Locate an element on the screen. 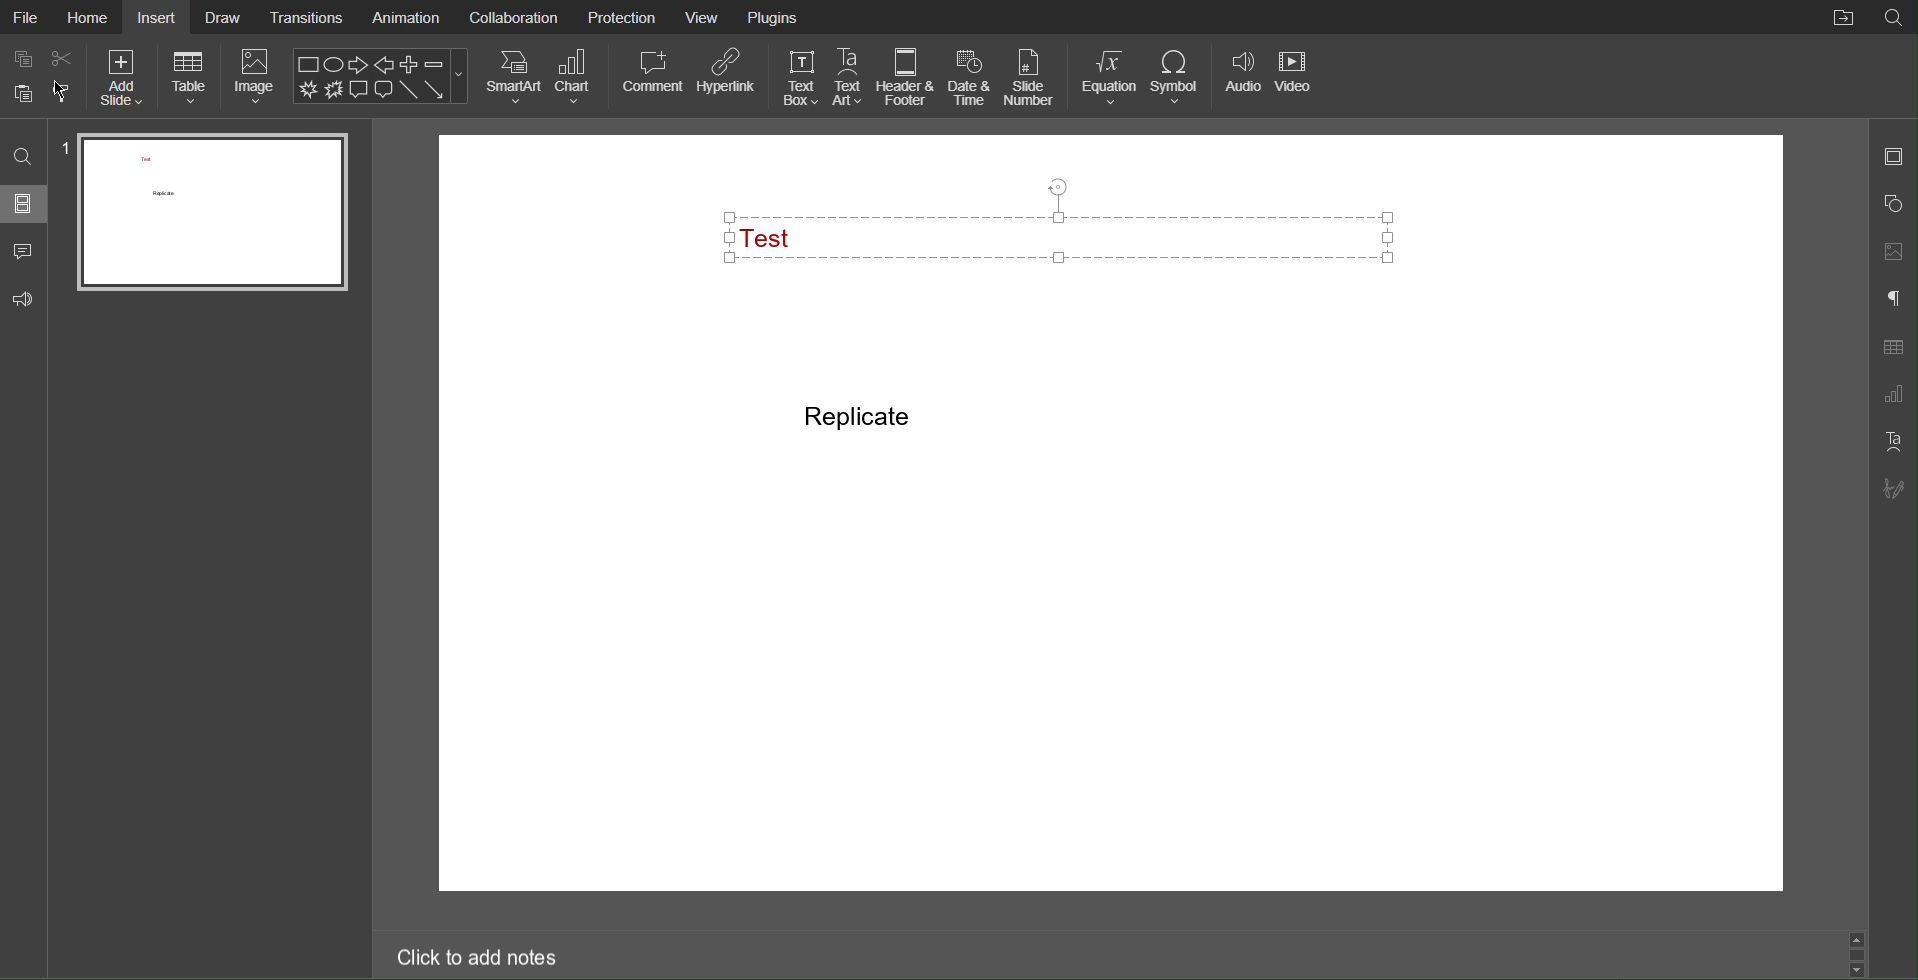  Cut Copy Paste Options is located at coordinates (44, 76).